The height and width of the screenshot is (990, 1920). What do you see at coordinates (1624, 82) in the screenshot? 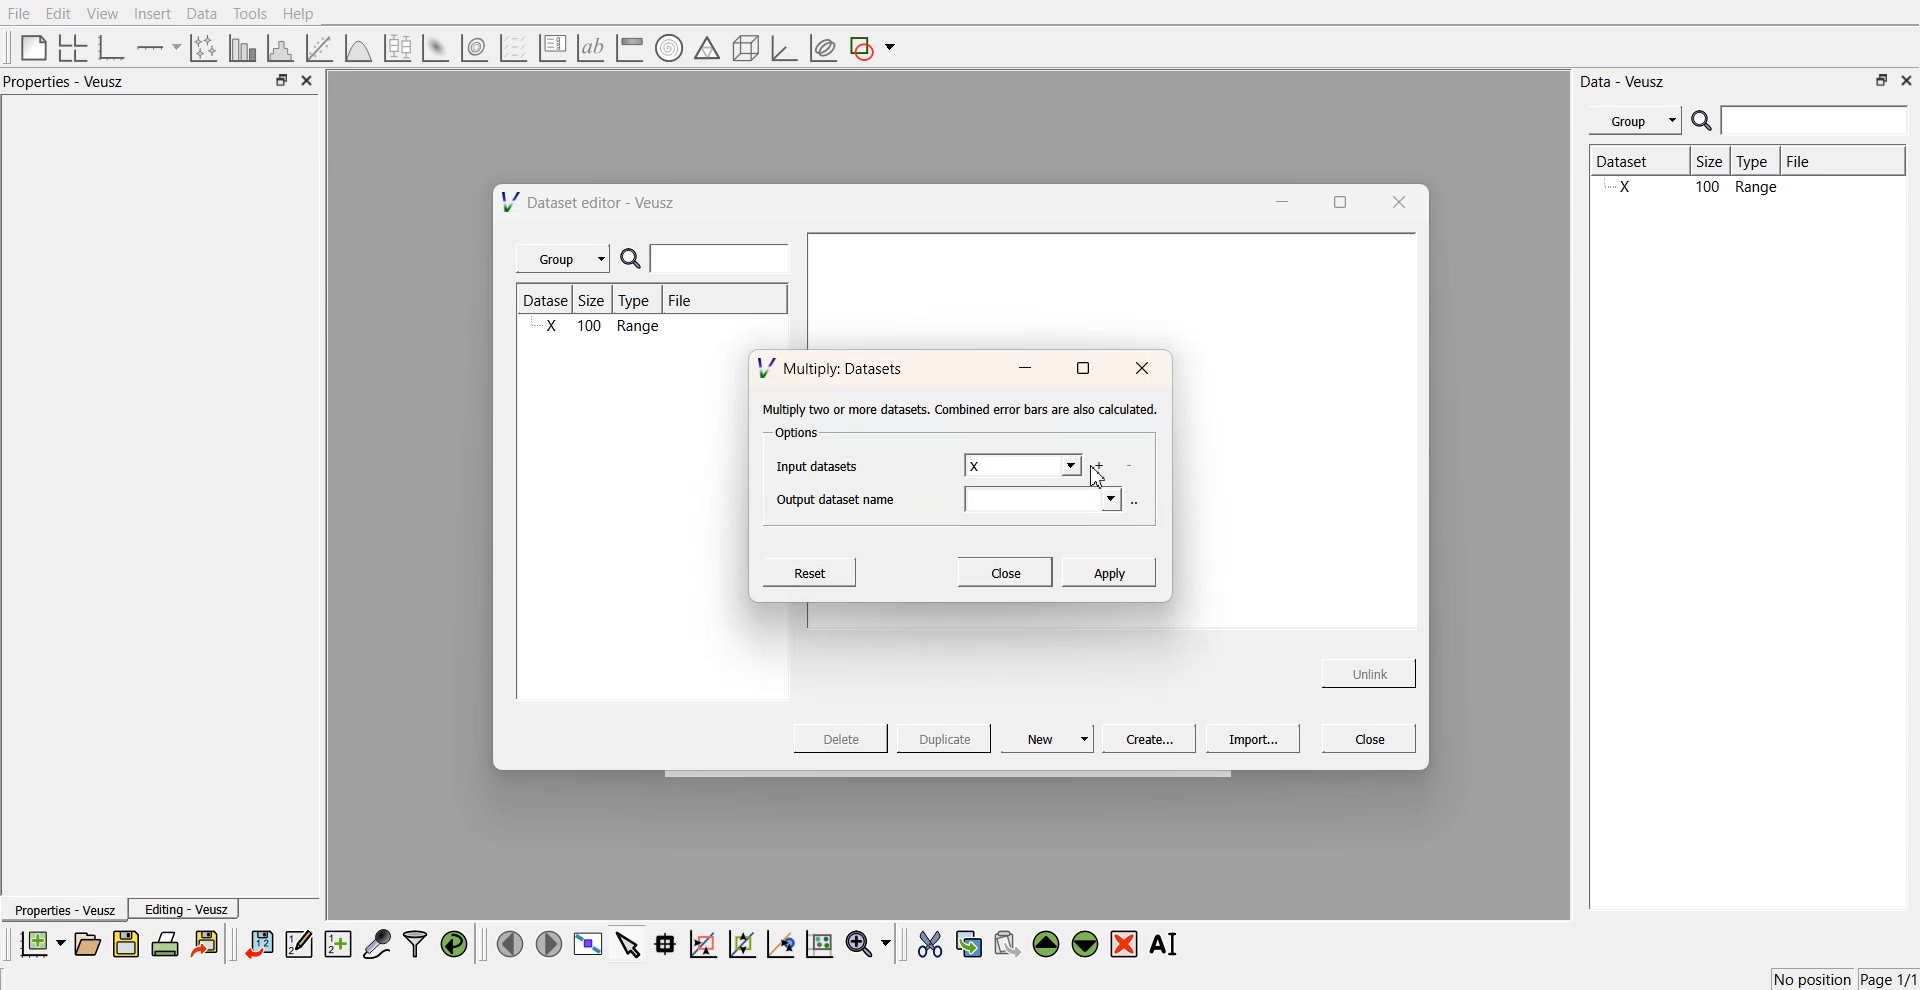
I see `Data - Veusz` at bounding box center [1624, 82].